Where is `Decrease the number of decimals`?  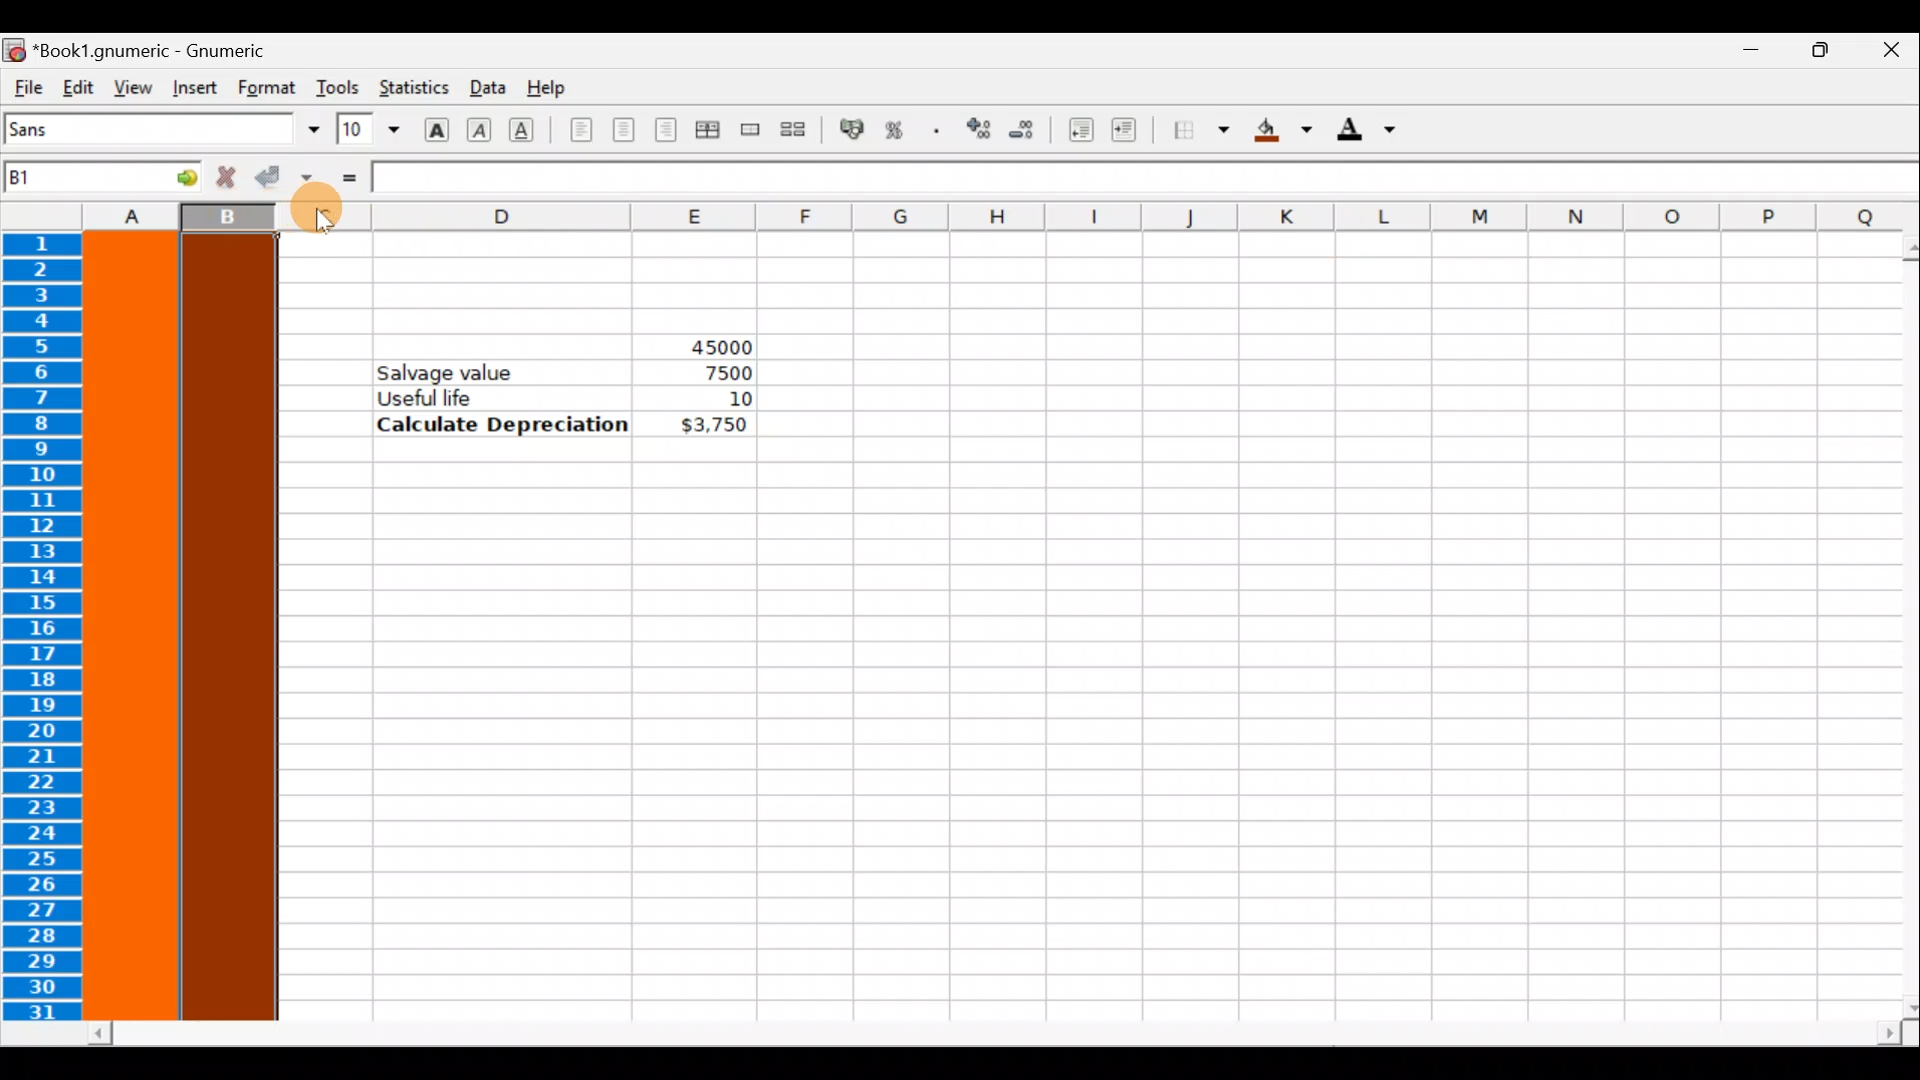 Decrease the number of decimals is located at coordinates (1022, 129).